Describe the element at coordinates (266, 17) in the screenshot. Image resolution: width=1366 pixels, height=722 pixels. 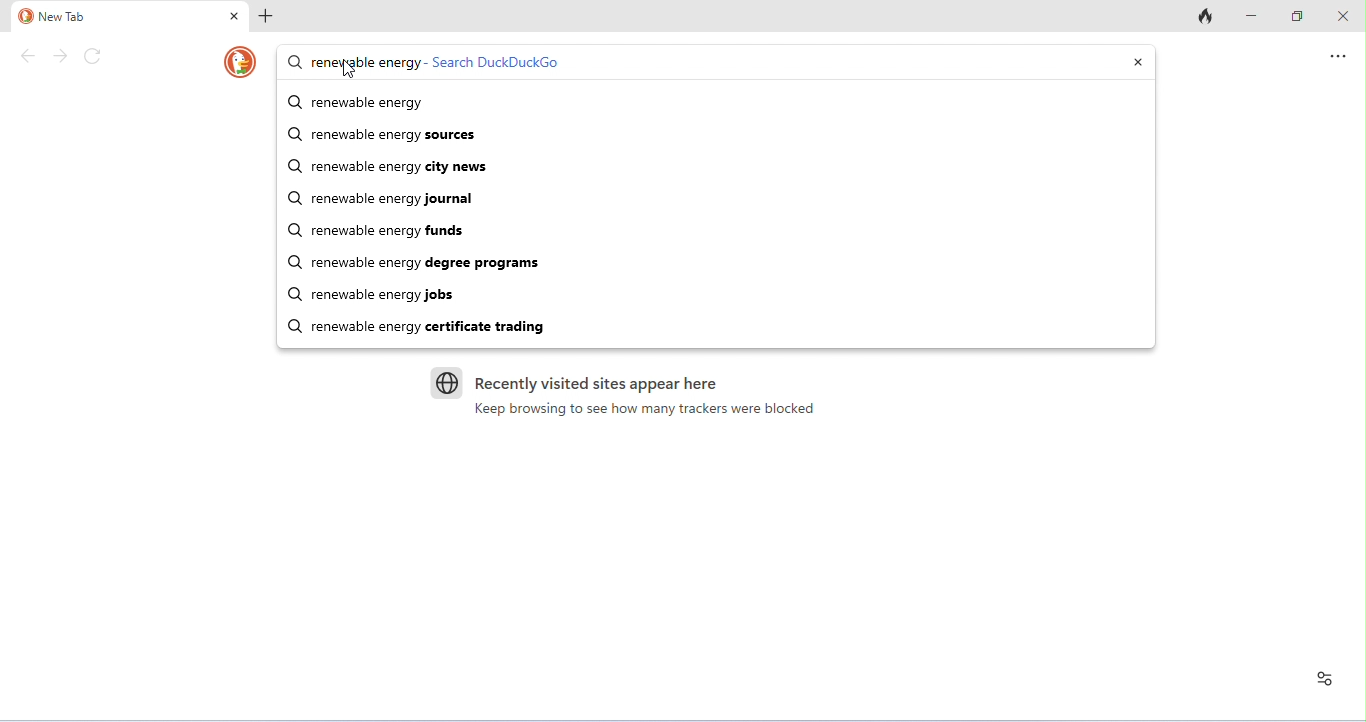
I see `close tab` at that location.